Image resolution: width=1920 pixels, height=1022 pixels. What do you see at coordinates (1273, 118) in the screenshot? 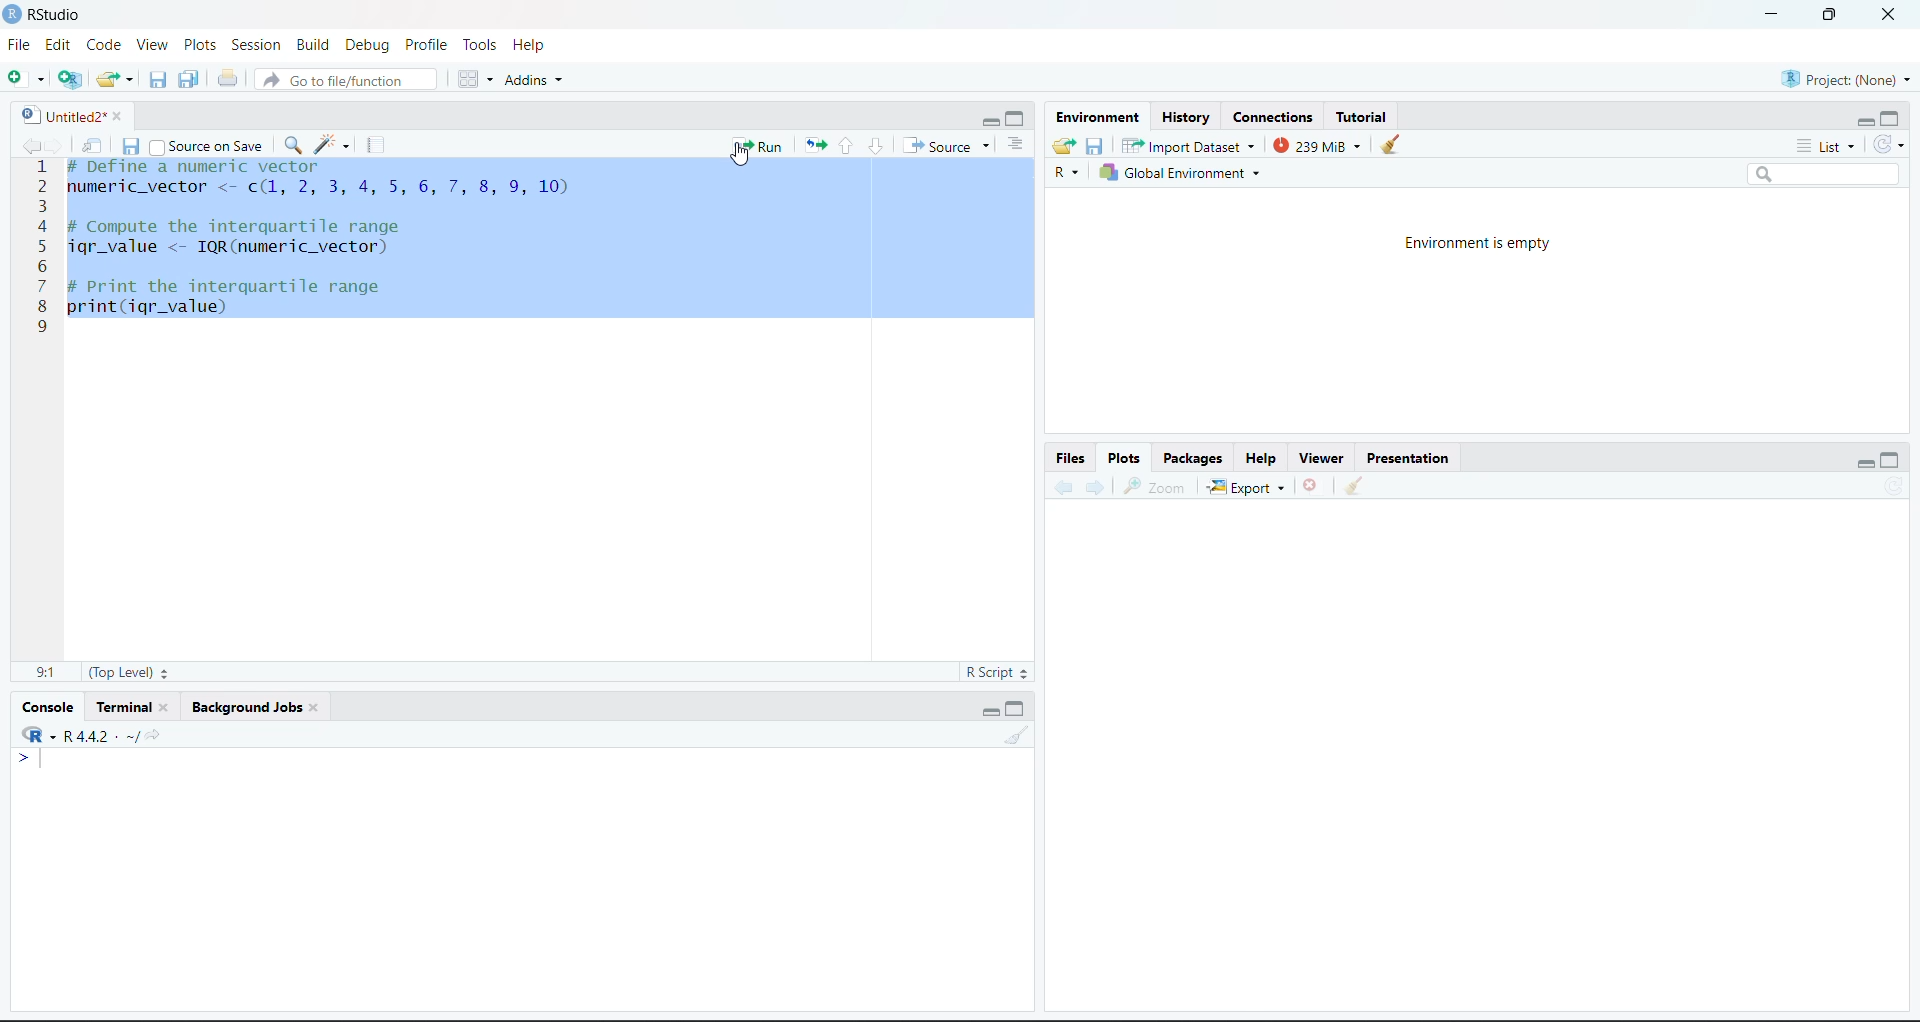
I see `Connections` at bounding box center [1273, 118].